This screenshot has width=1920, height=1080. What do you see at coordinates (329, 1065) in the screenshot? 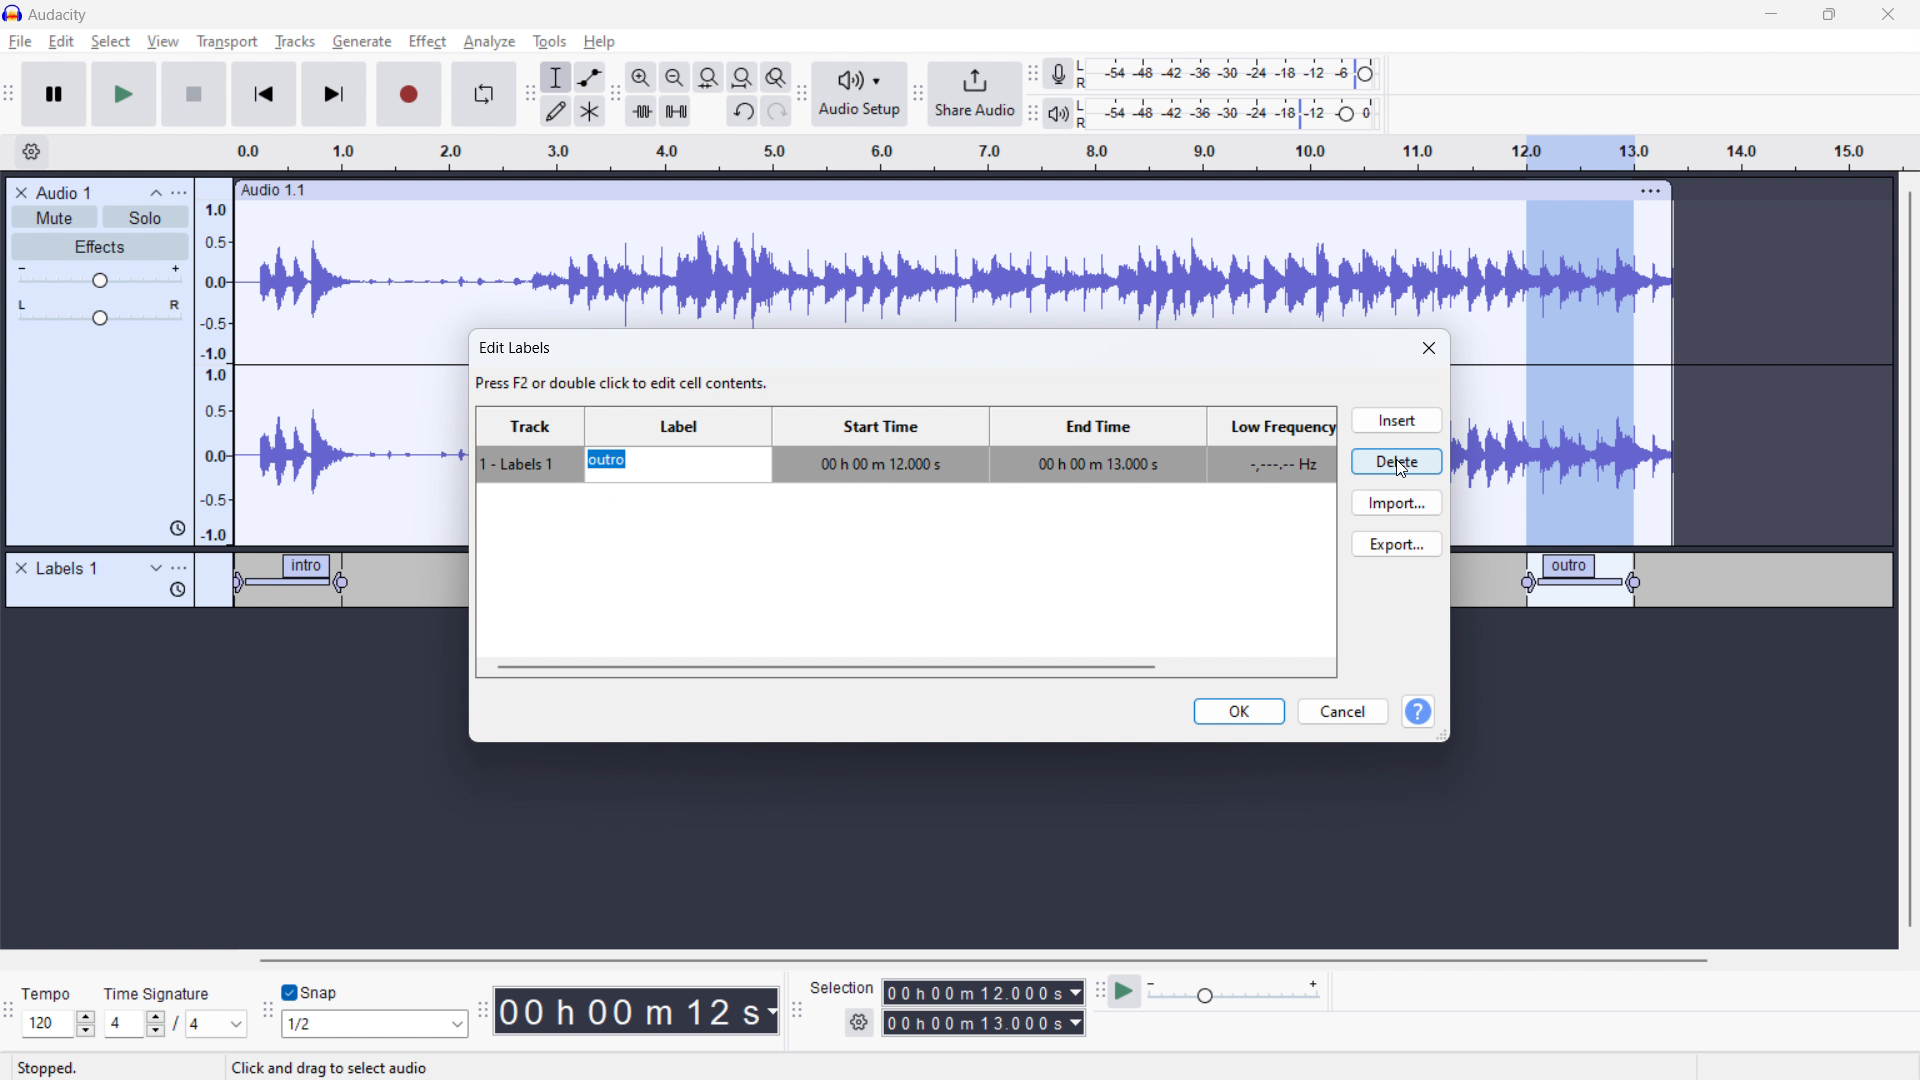
I see `Click and drag to select audio` at bounding box center [329, 1065].